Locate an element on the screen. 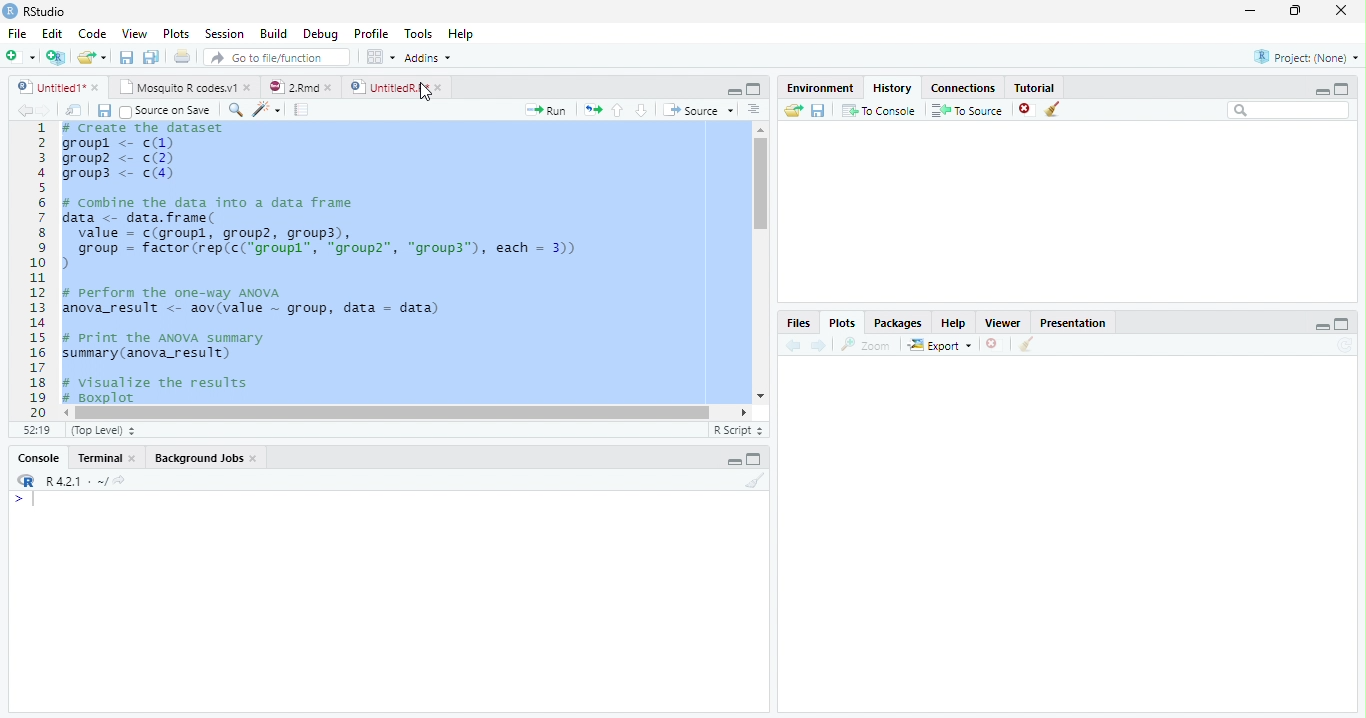  Search is located at coordinates (1289, 111).